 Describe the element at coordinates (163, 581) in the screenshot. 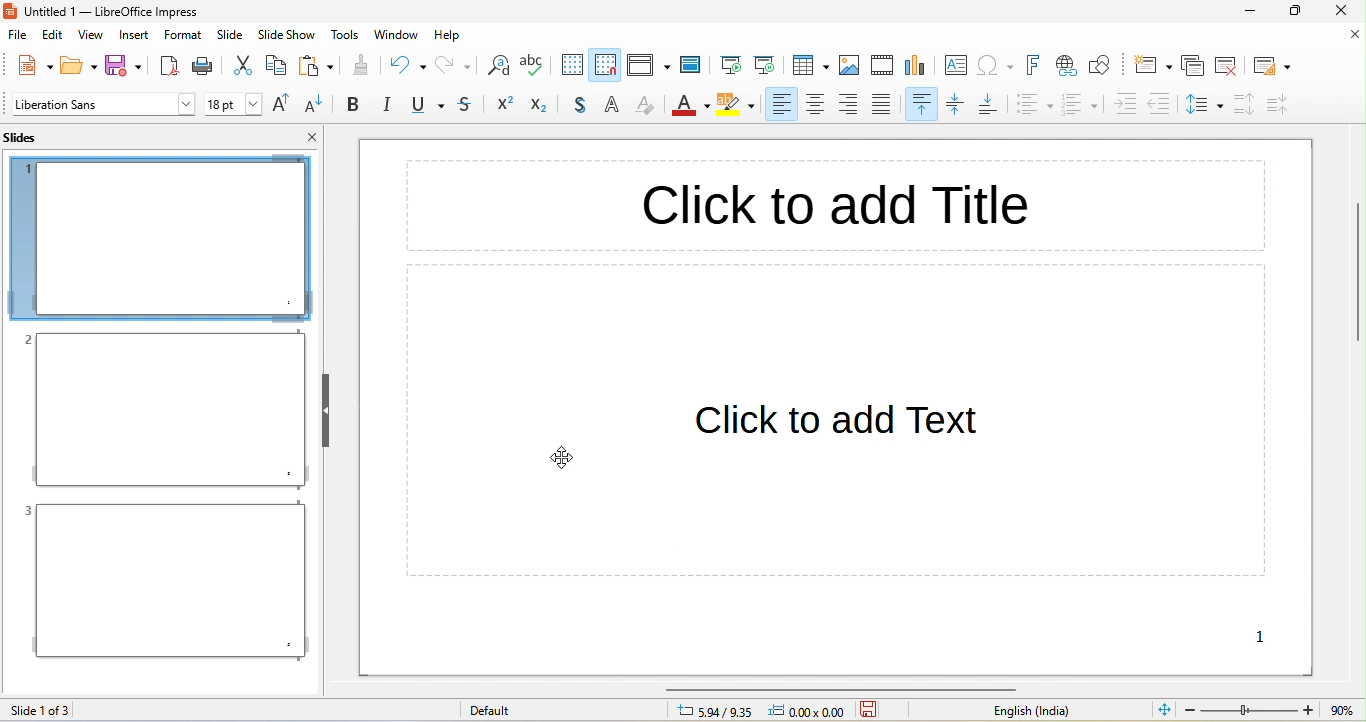

I see `slide 3` at that location.